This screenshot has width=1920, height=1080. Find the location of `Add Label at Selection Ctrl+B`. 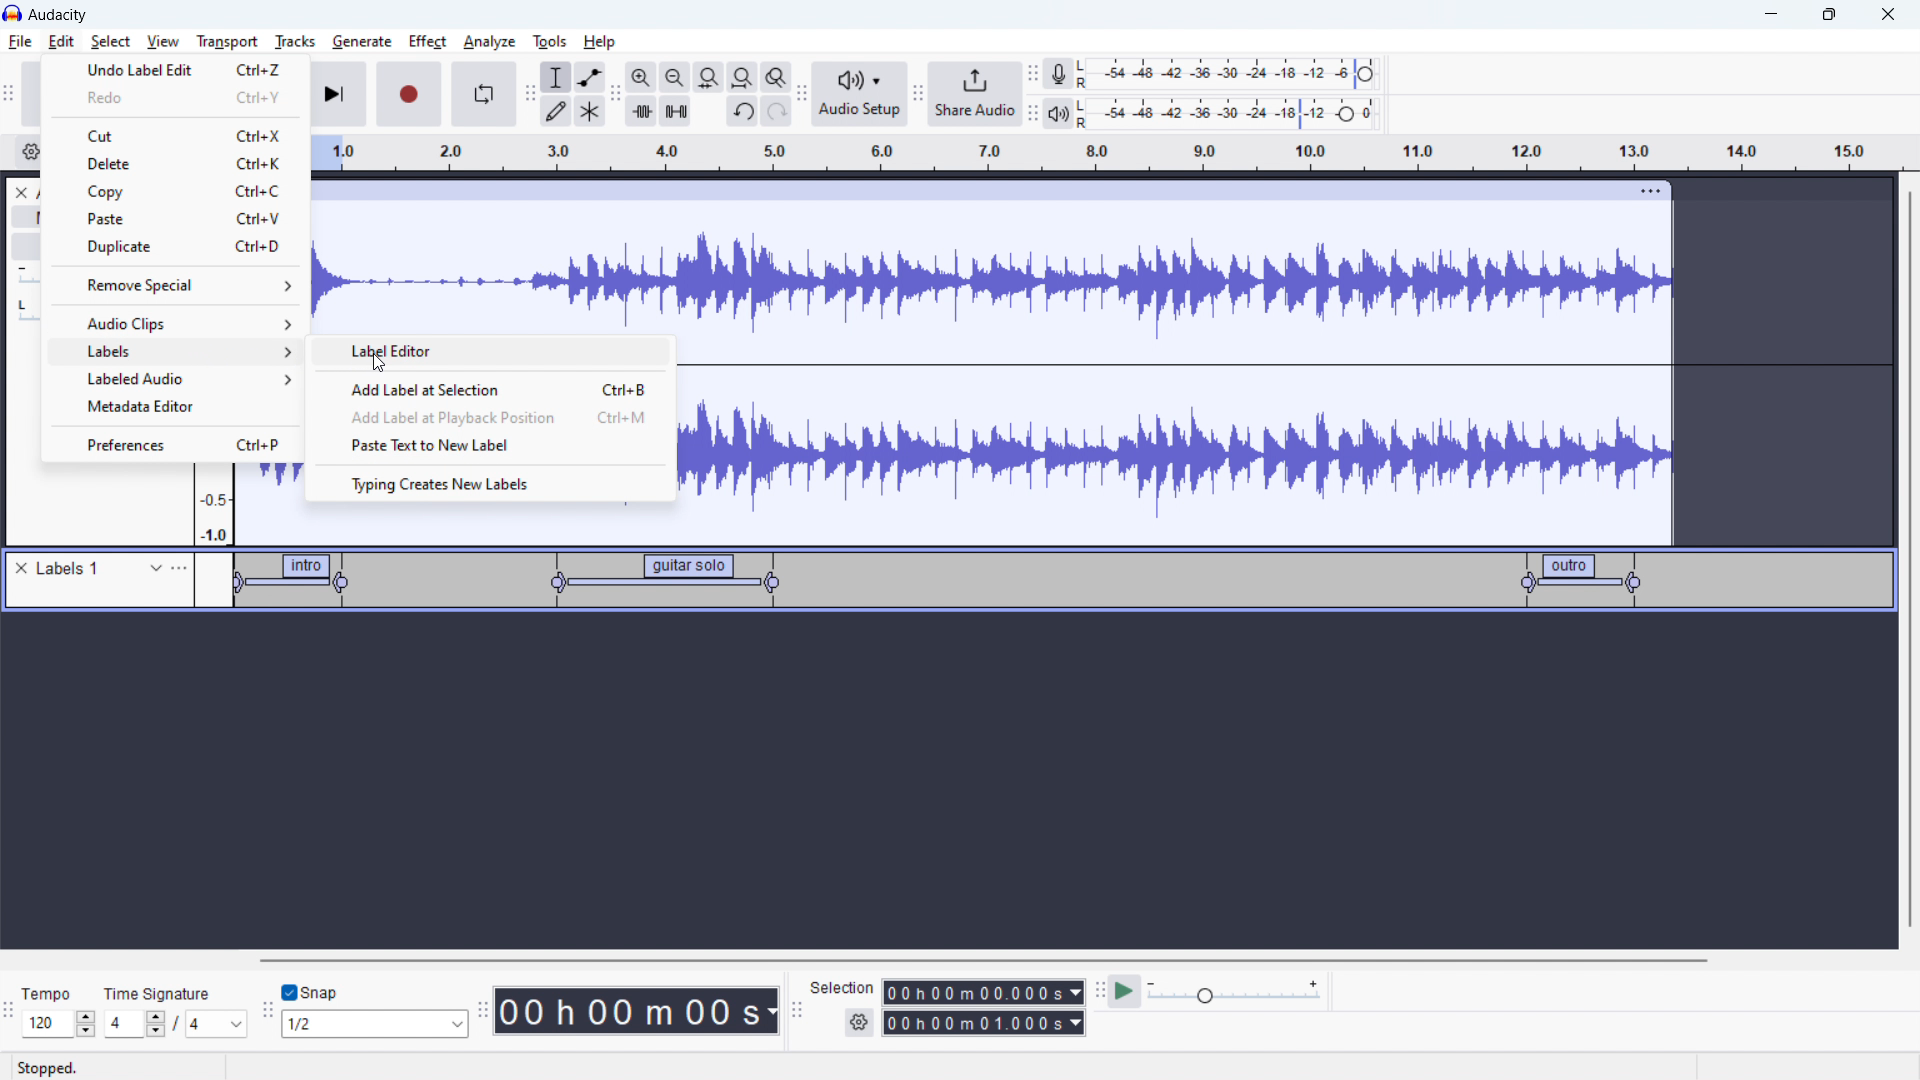

Add Label at Selection Ctrl+B is located at coordinates (499, 389).